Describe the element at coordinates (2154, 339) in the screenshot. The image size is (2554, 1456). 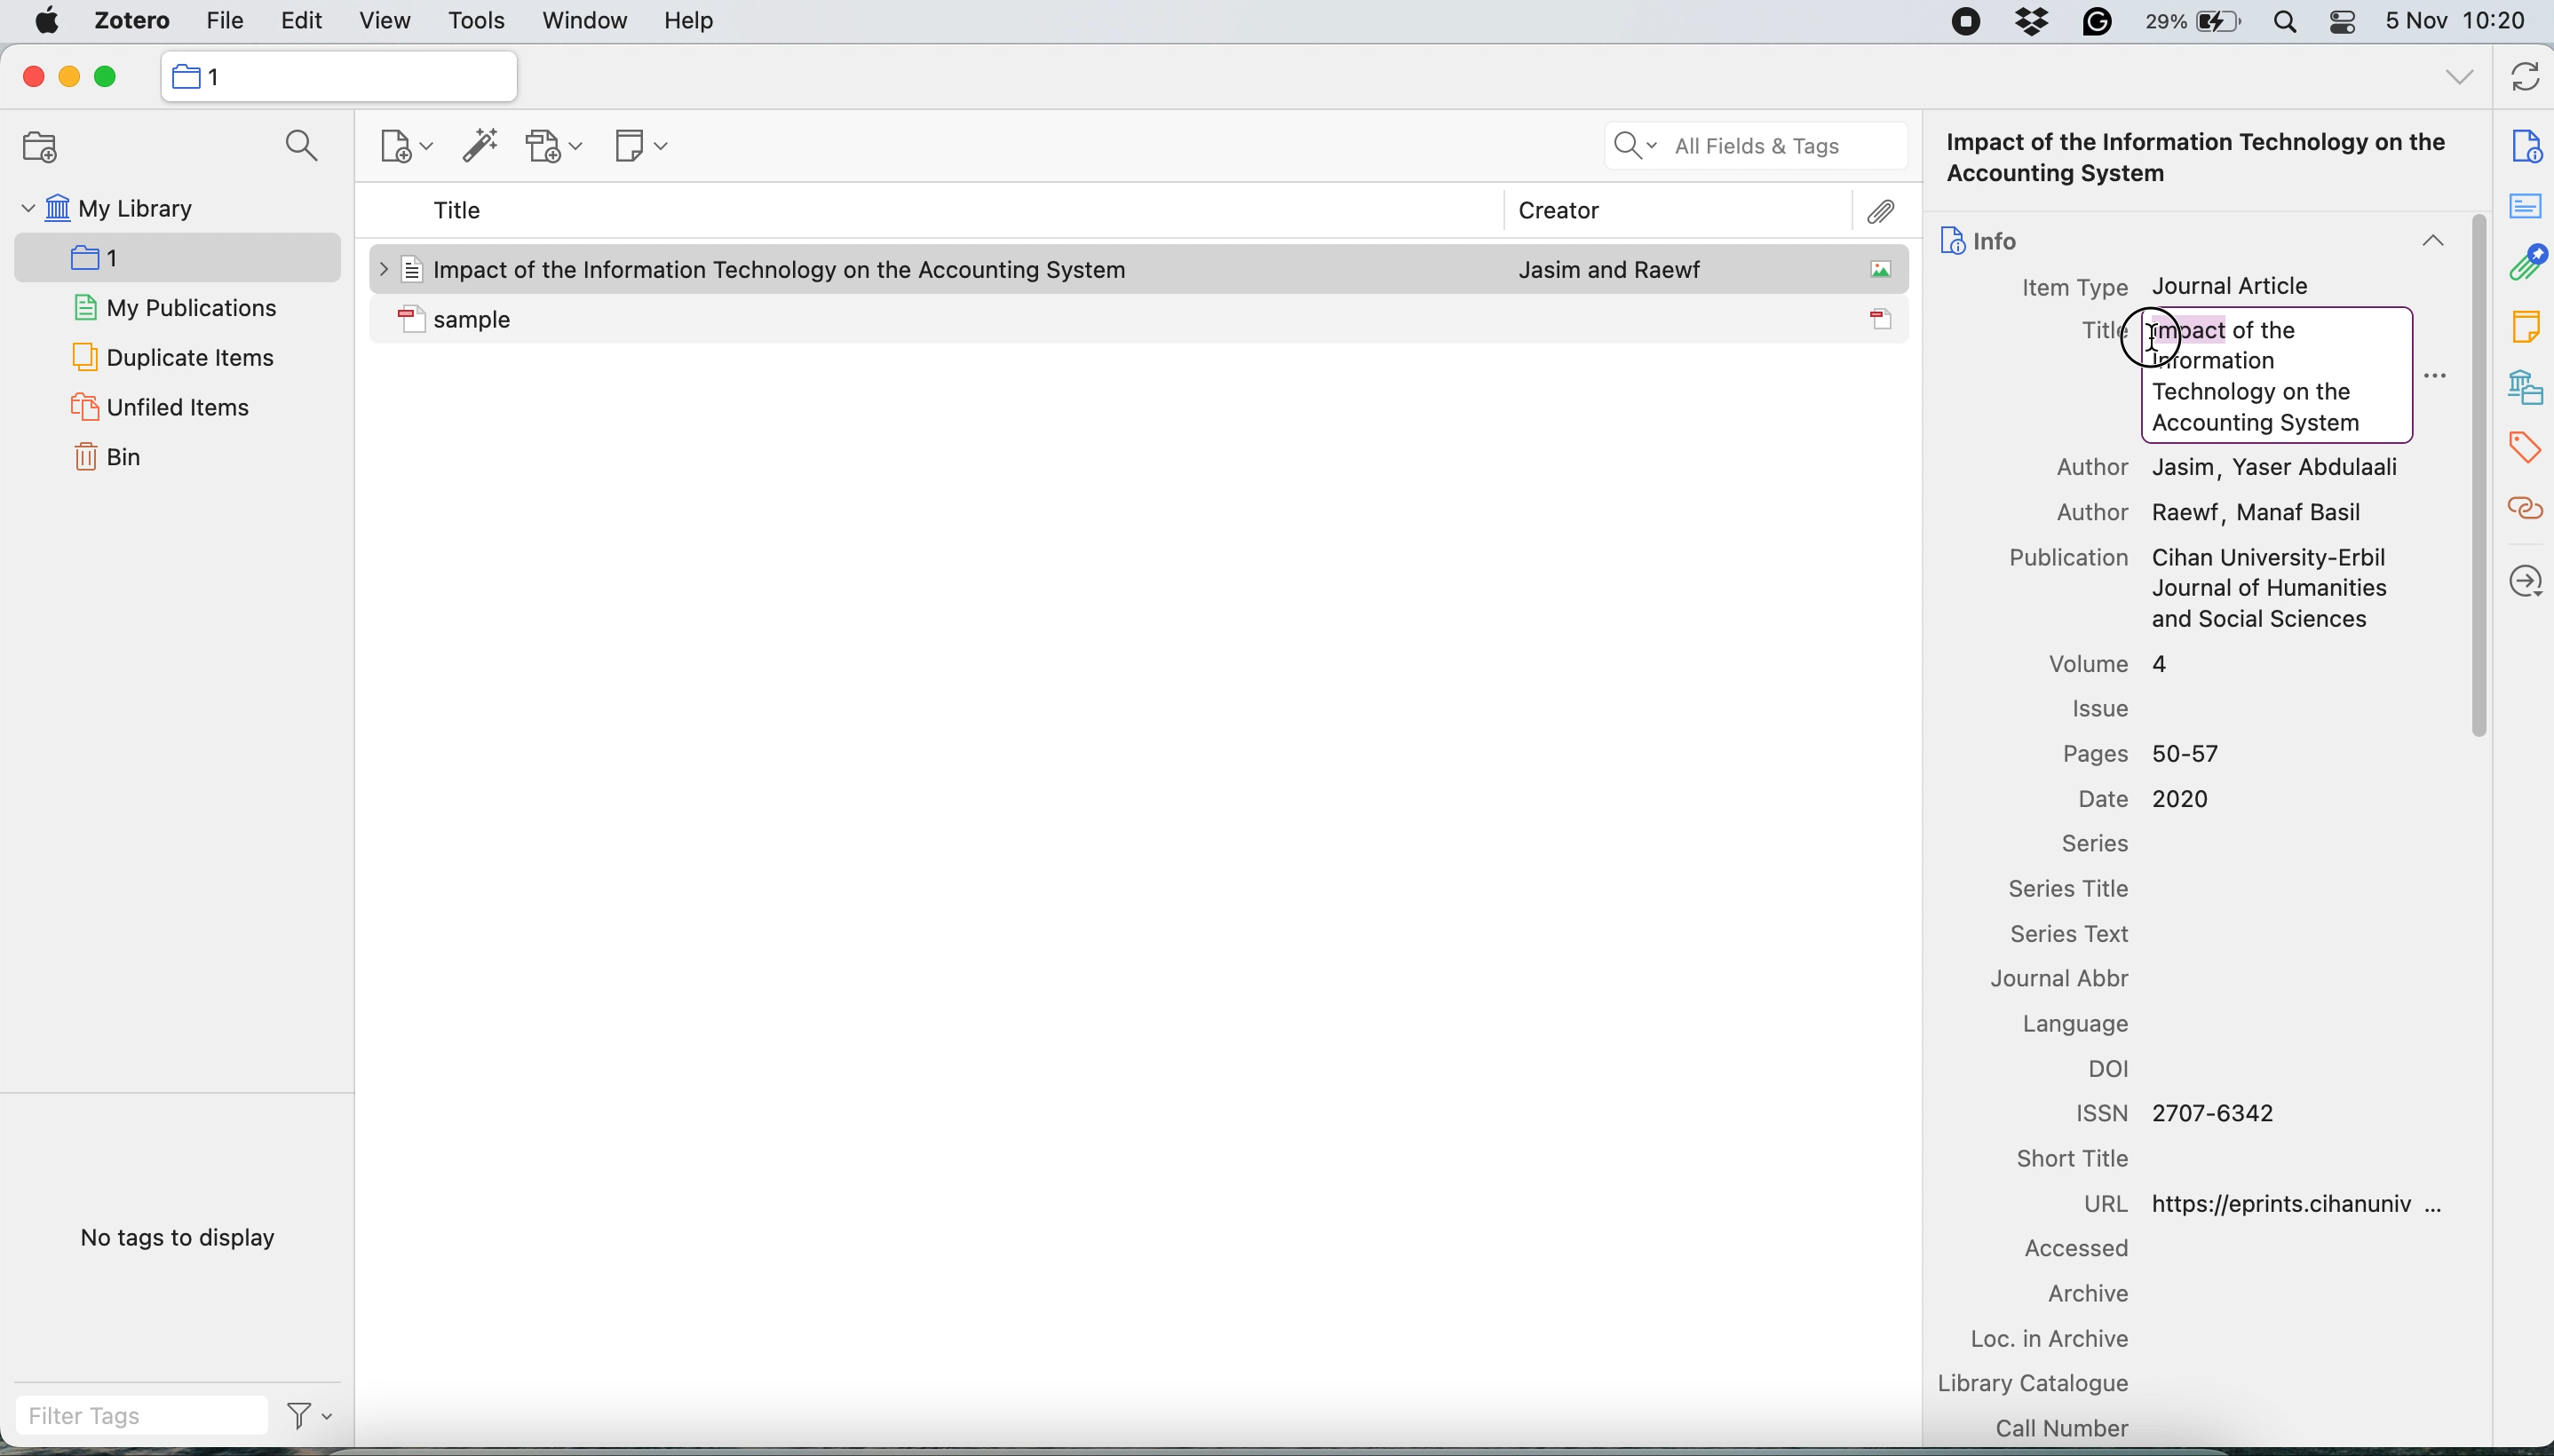
I see `cursor` at that location.